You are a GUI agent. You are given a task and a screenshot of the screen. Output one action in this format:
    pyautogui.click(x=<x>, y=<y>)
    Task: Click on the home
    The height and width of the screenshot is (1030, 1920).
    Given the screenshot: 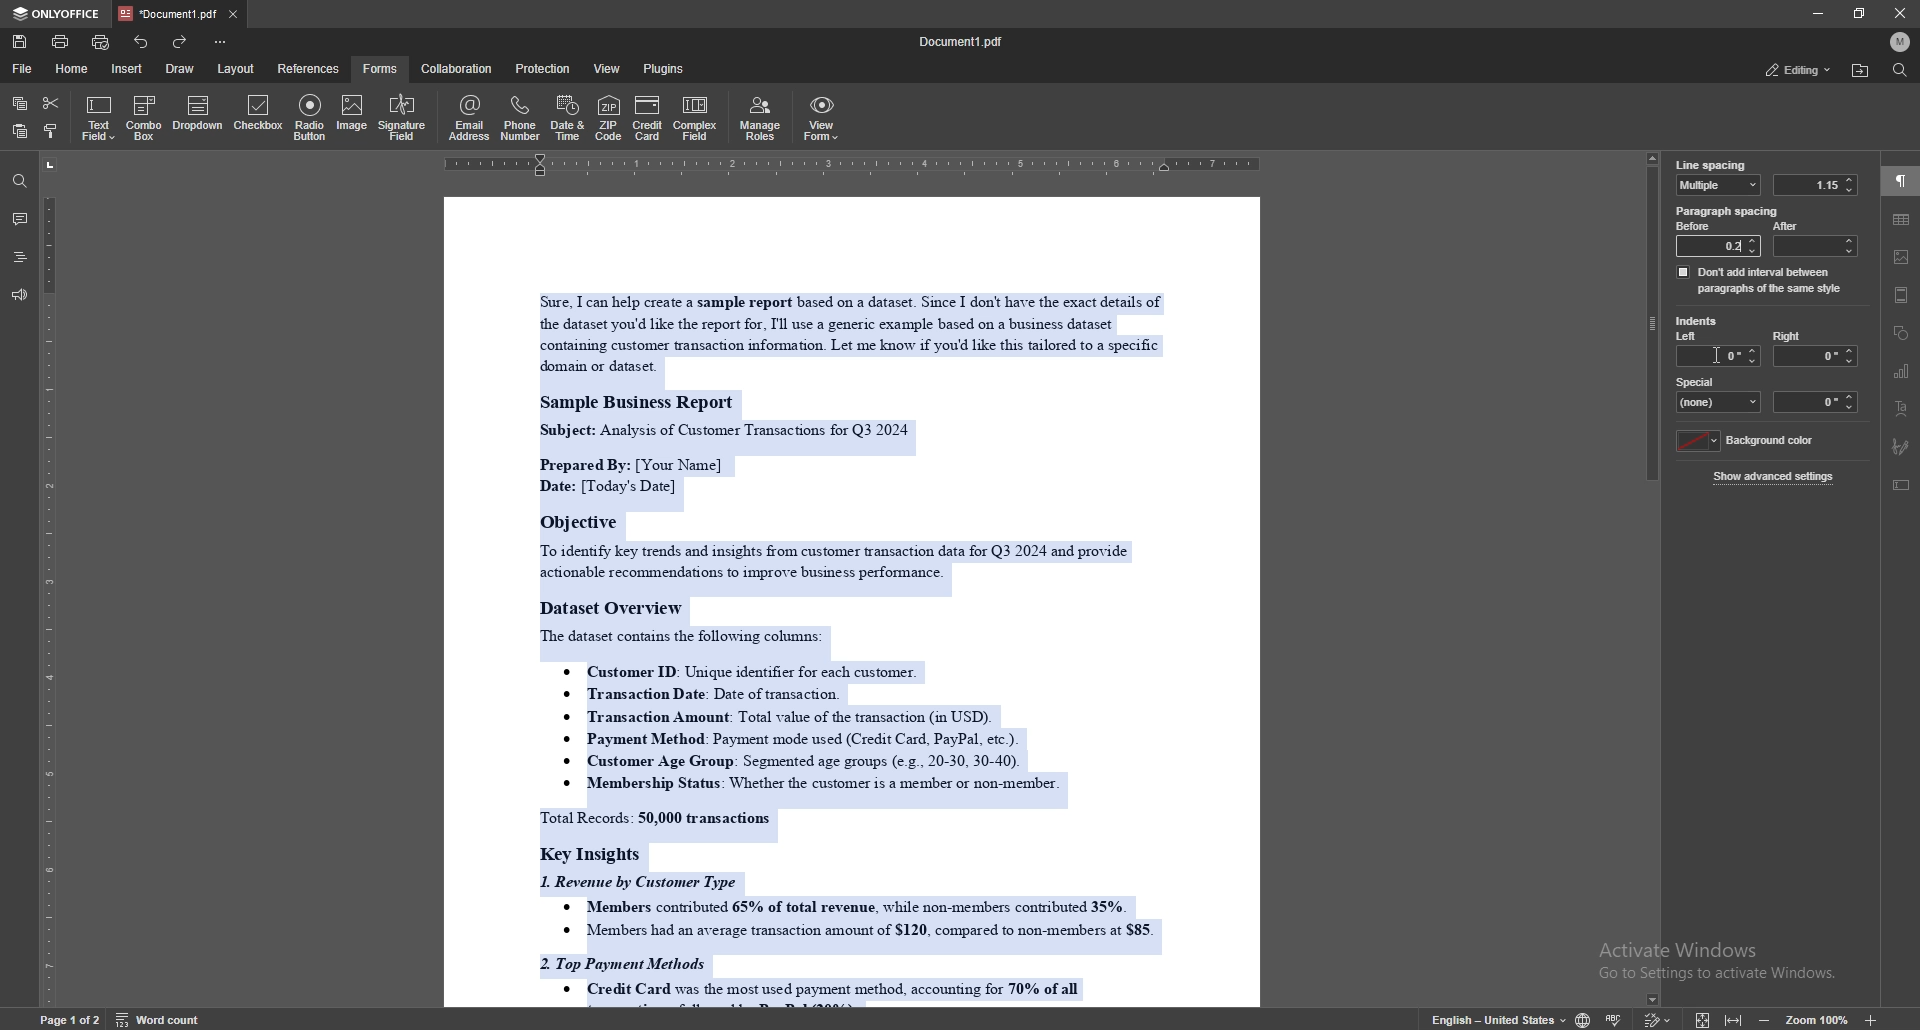 What is the action you would take?
    pyautogui.click(x=75, y=69)
    